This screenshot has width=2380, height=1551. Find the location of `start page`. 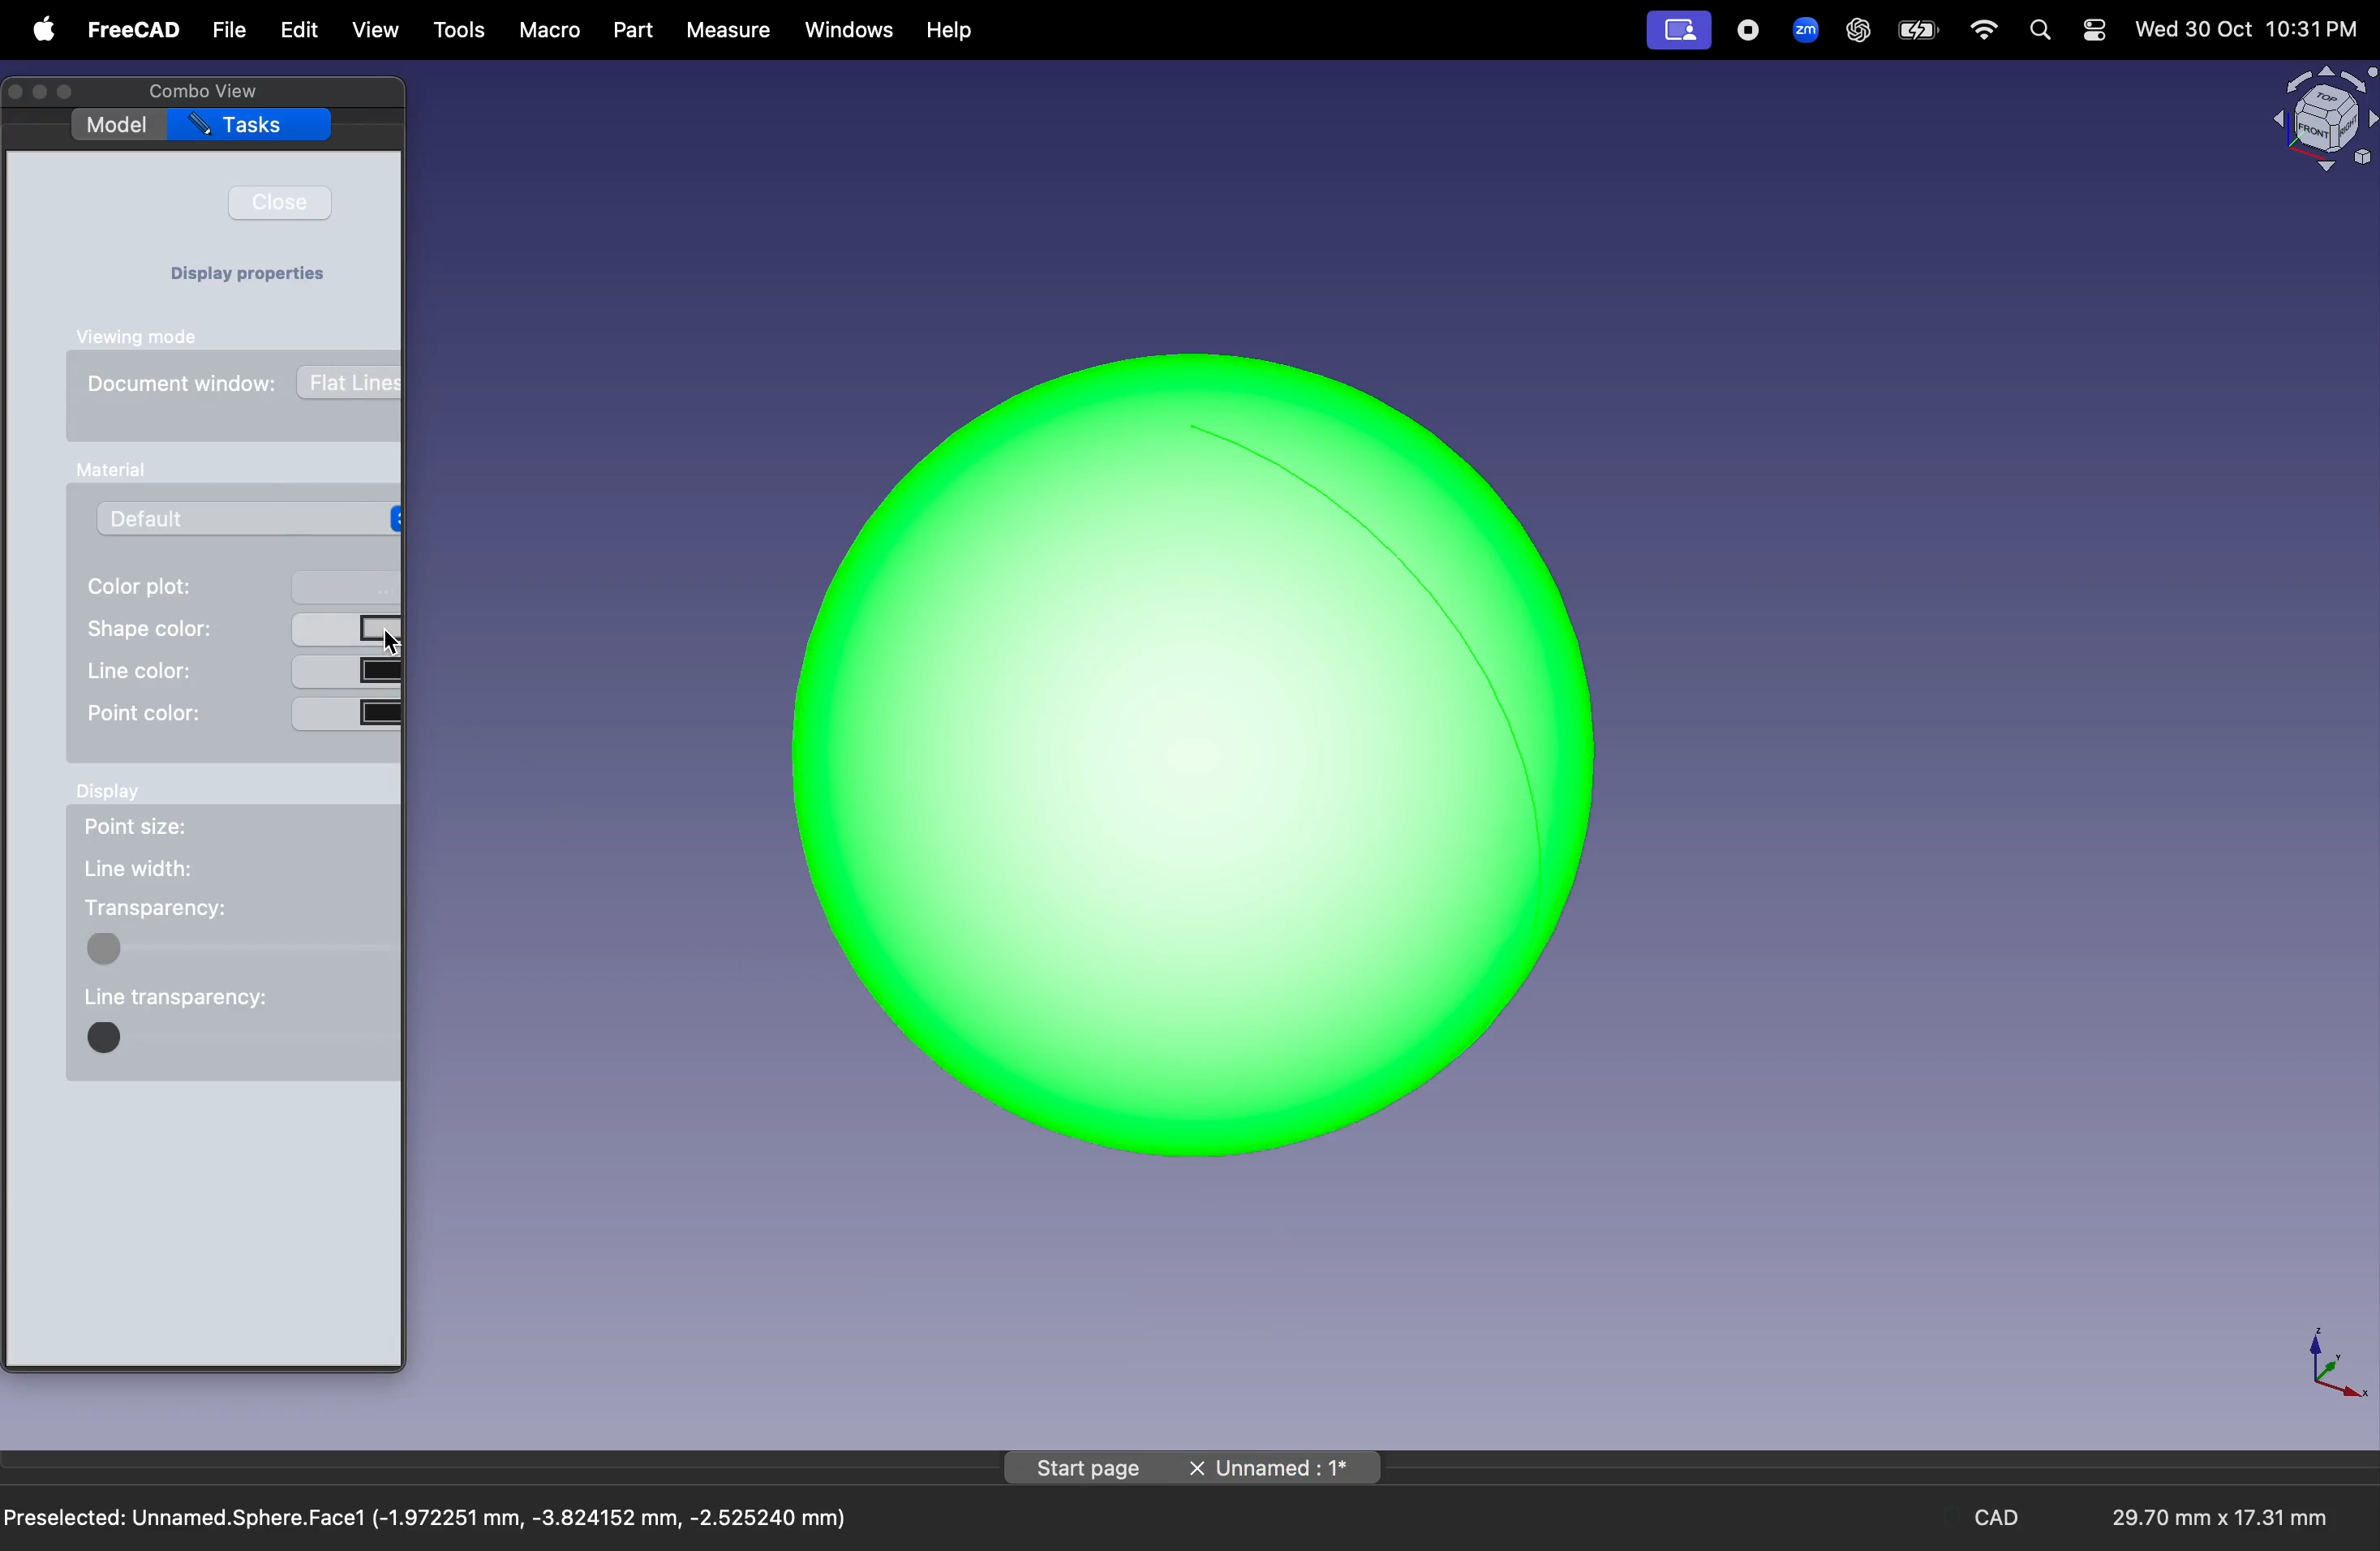

start page is located at coordinates (1089, 1467).